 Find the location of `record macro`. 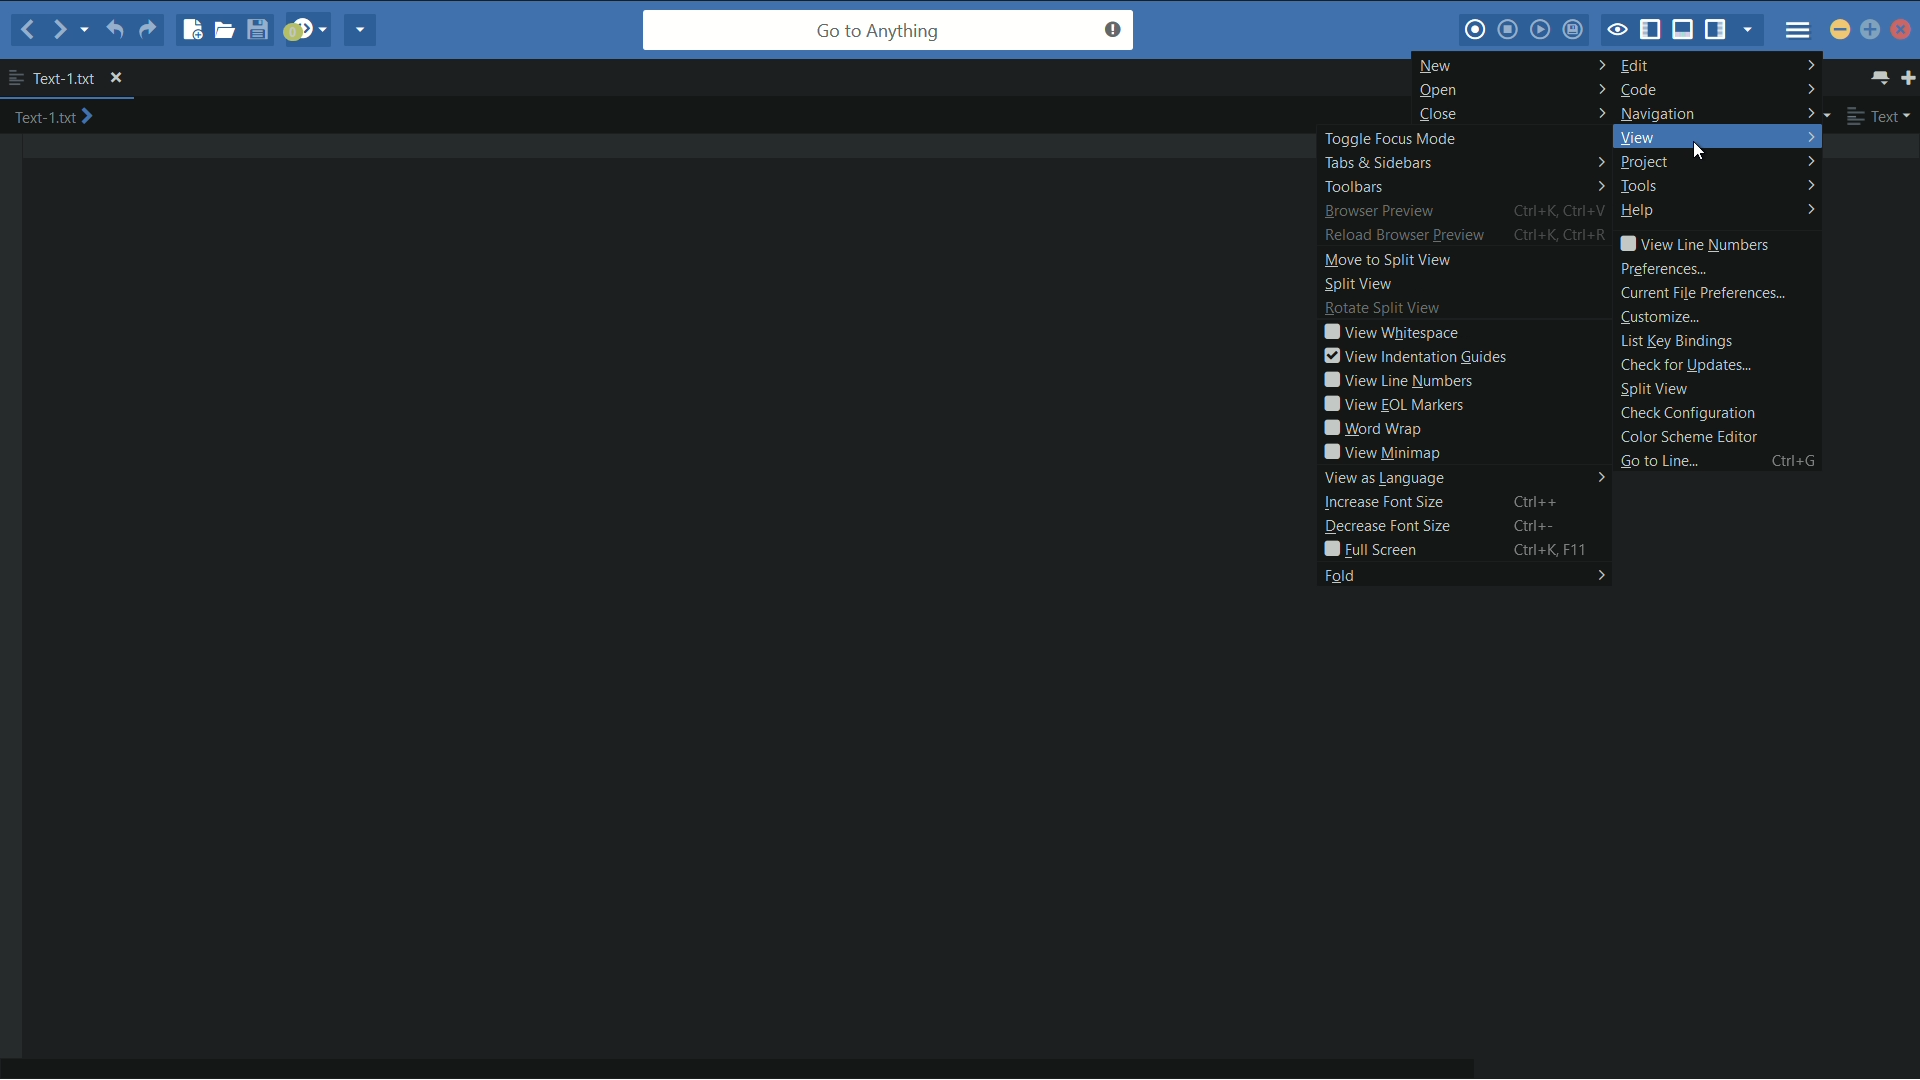

record macro is located at coordinates (1474, 31).